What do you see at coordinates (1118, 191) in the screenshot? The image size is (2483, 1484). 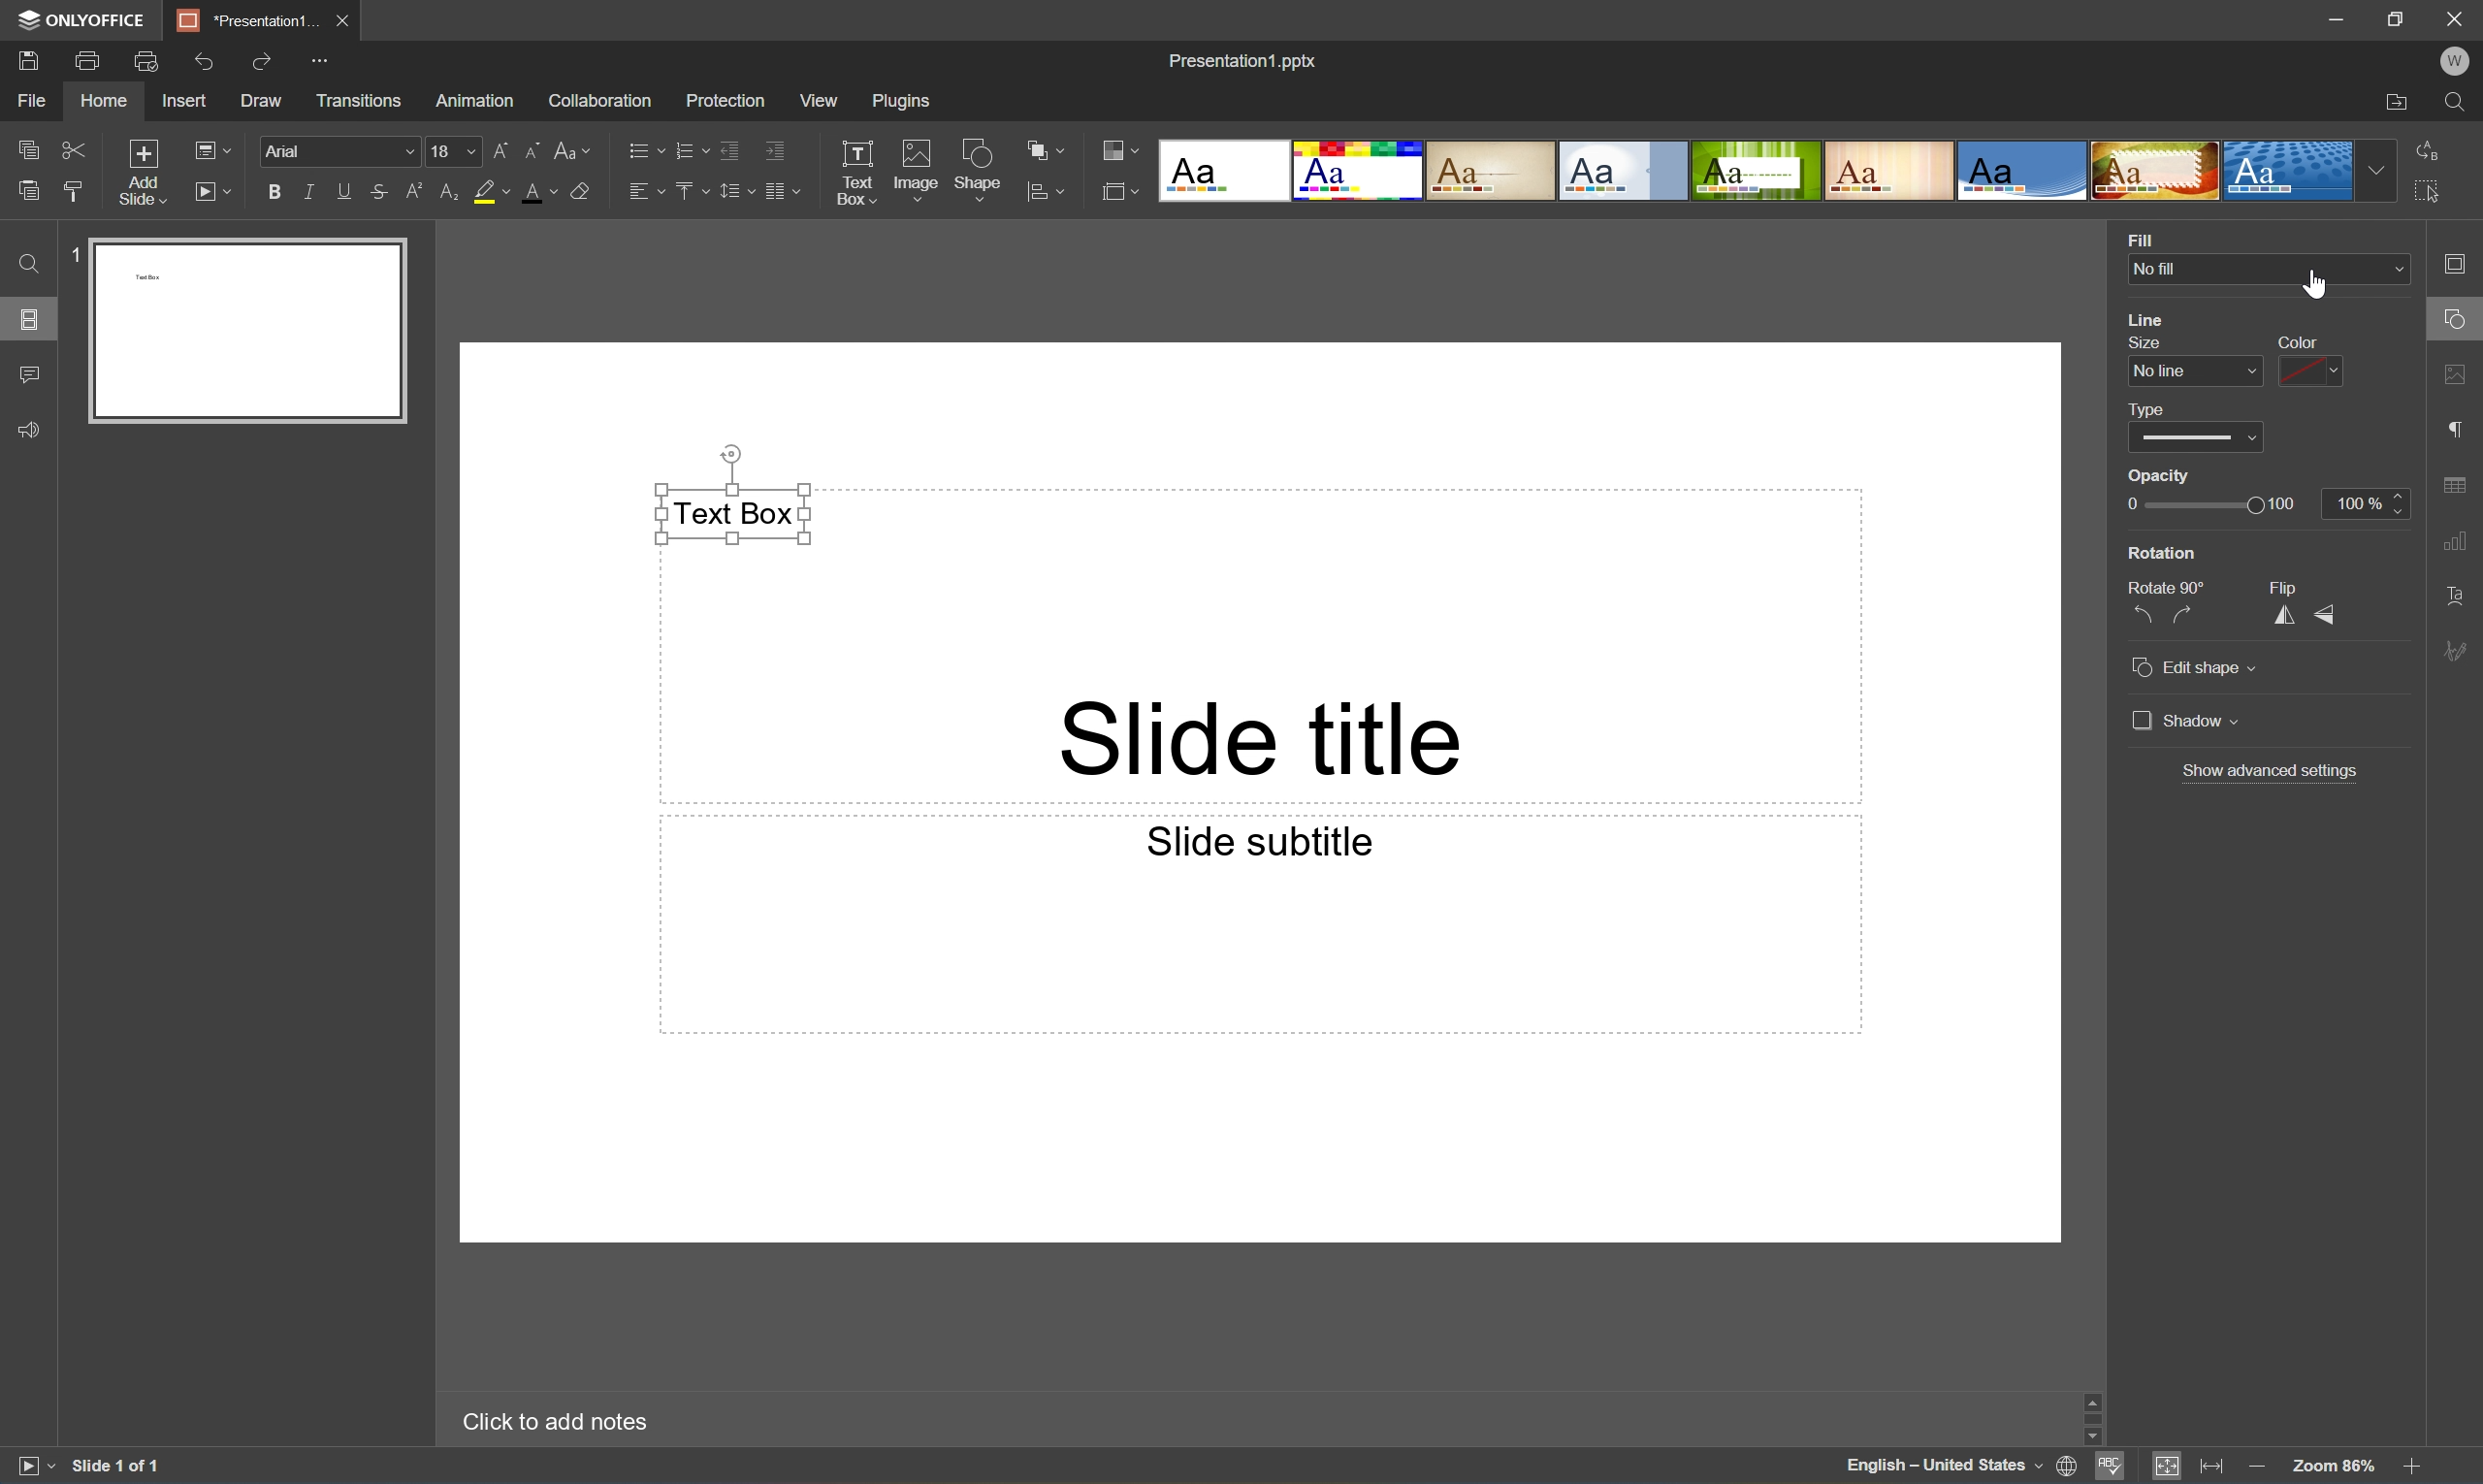 I see `Select Slide size` at bounding box center [1118, 191].